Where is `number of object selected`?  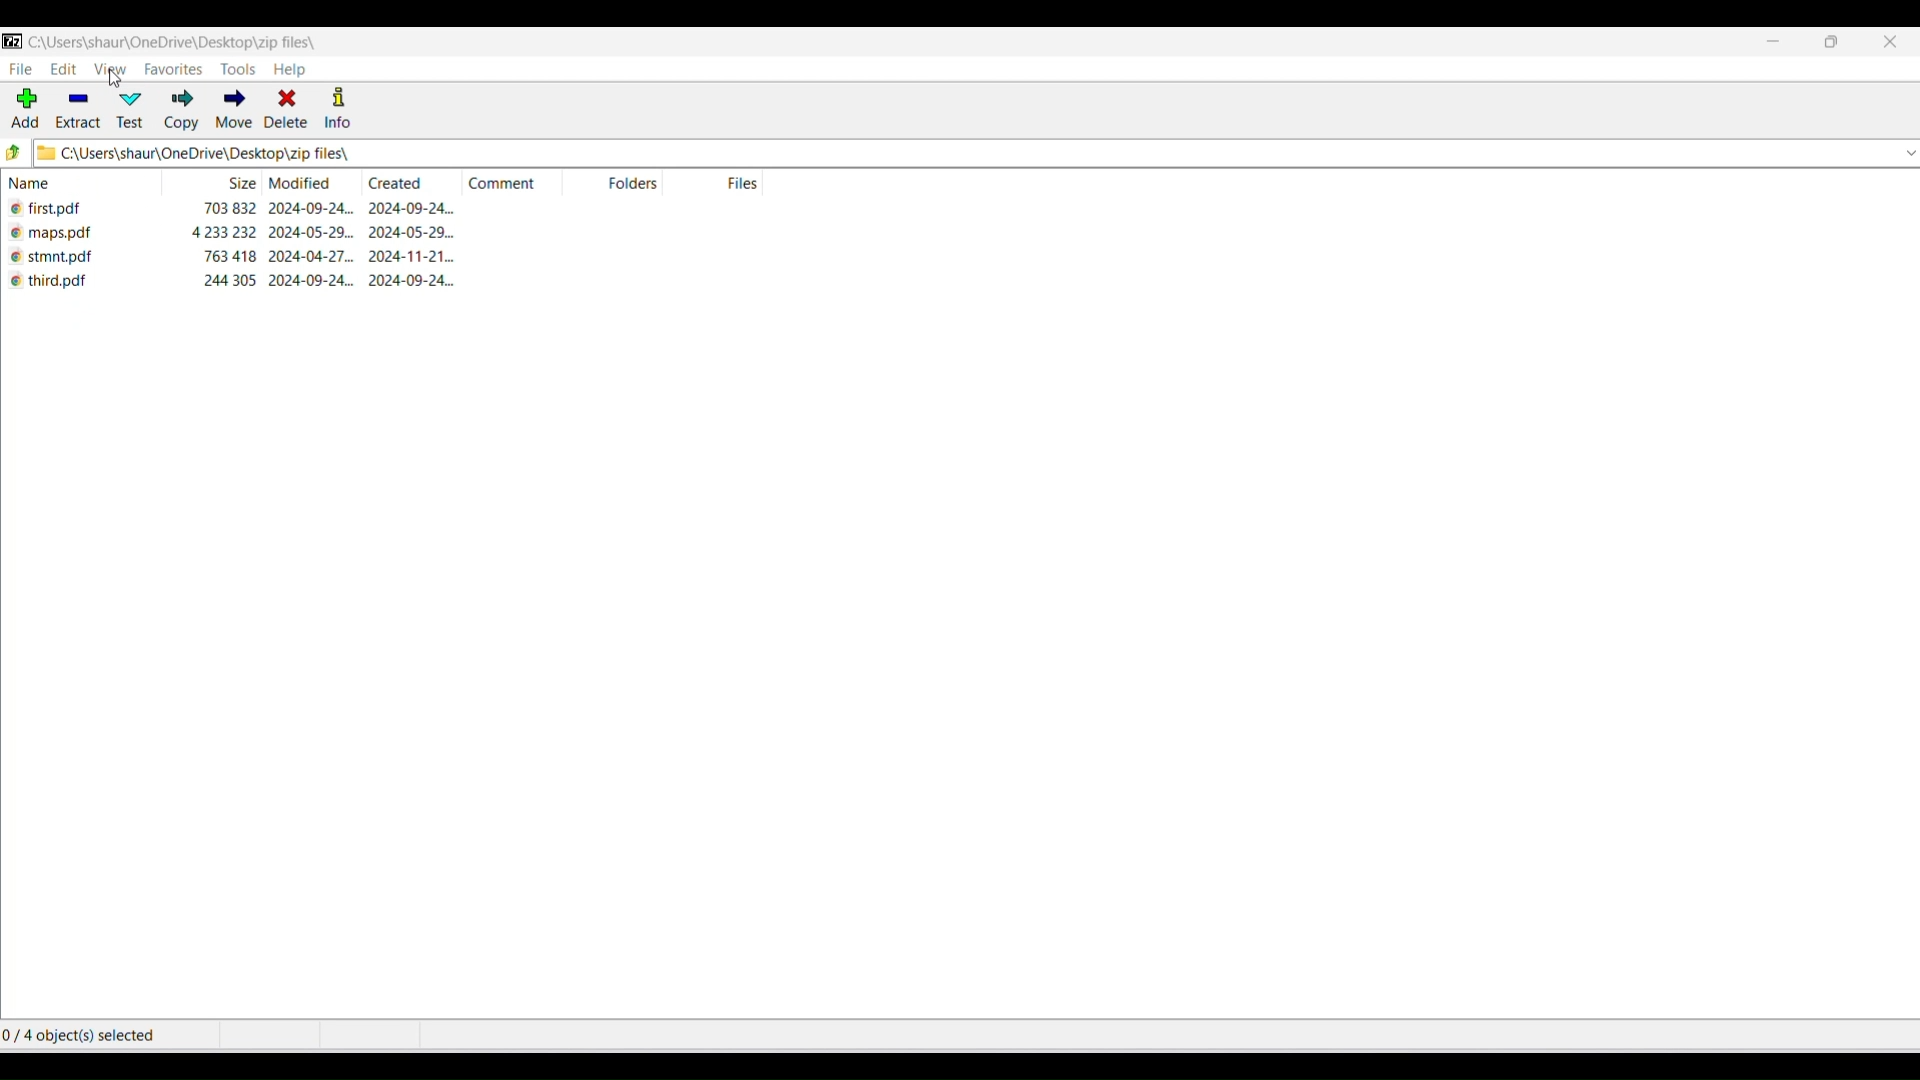
number of object selected is located at coordinates (86, 1036).